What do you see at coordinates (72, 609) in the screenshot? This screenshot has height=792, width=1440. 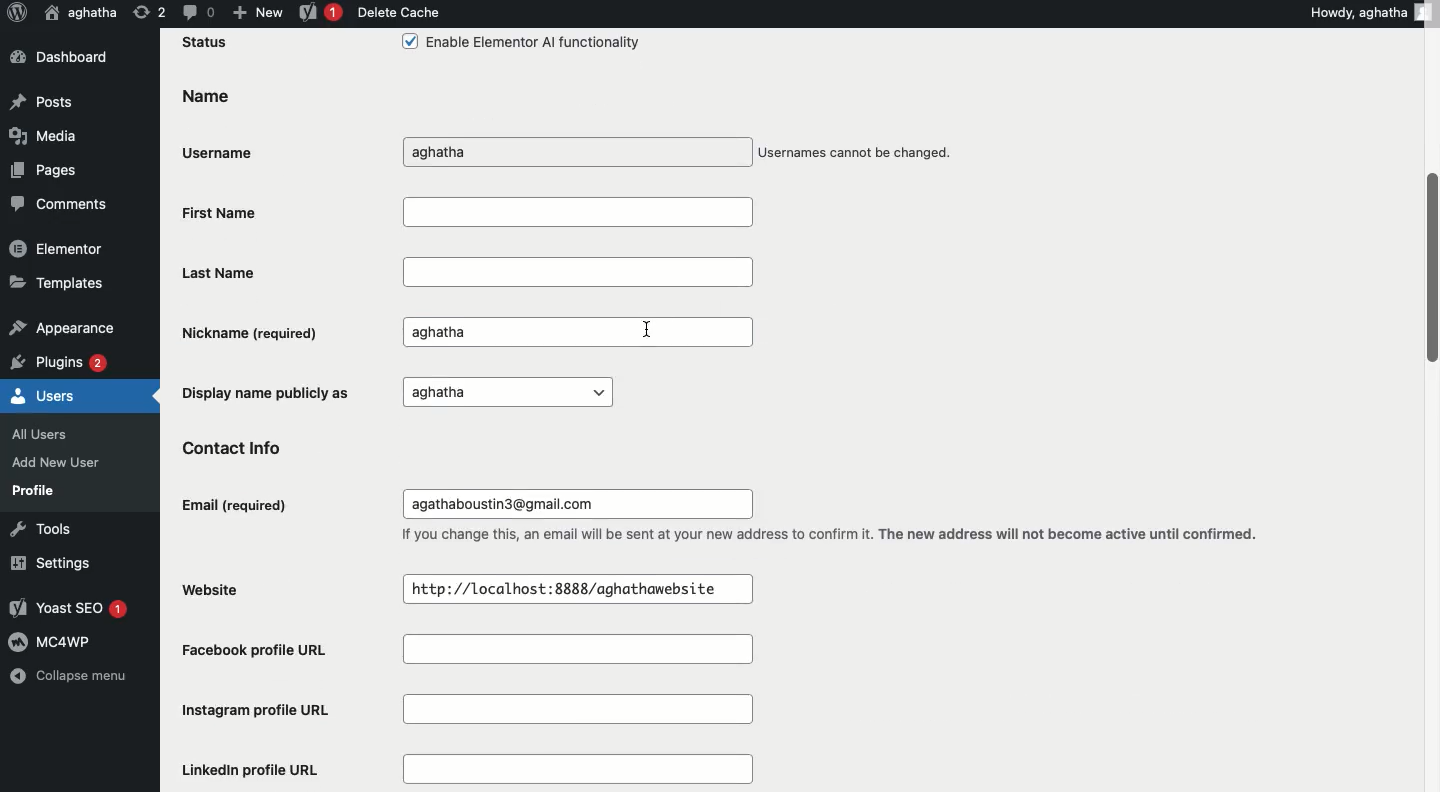 I see `Yoast SEO 1` at bounding box center [72, 609].